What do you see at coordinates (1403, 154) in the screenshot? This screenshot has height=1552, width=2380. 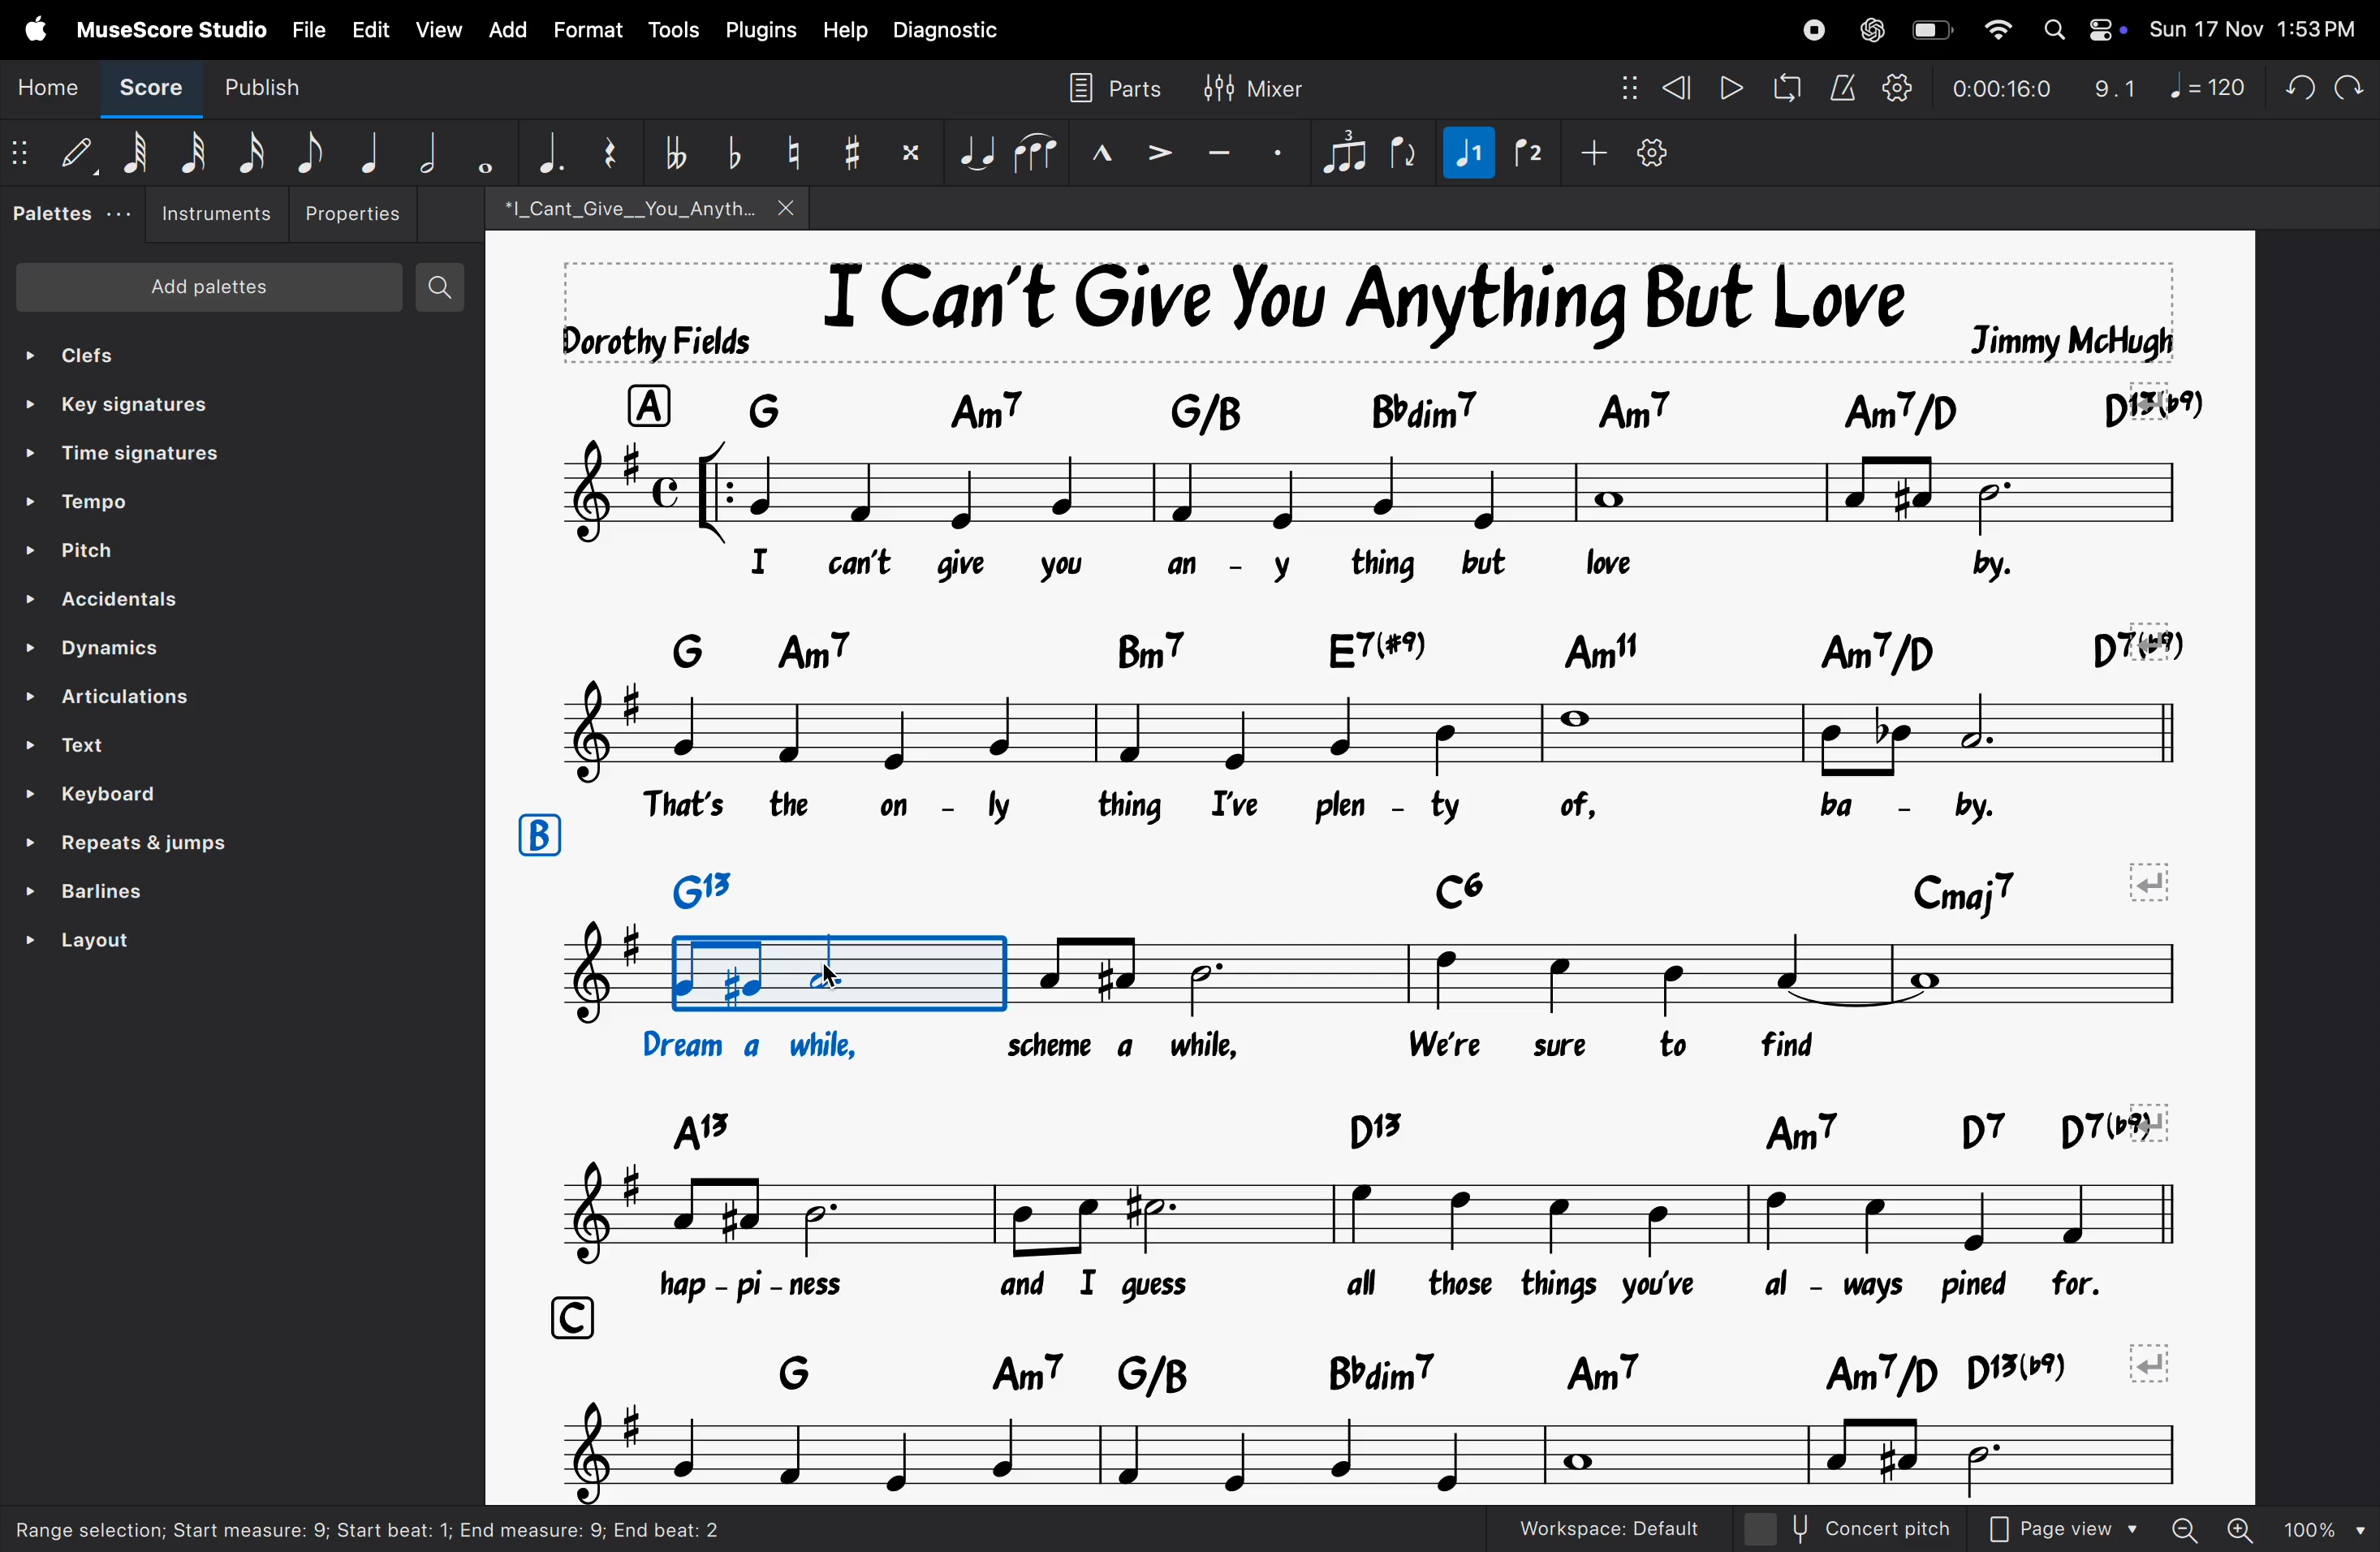 I see `flip rection` at bounding box center [1403, 154].